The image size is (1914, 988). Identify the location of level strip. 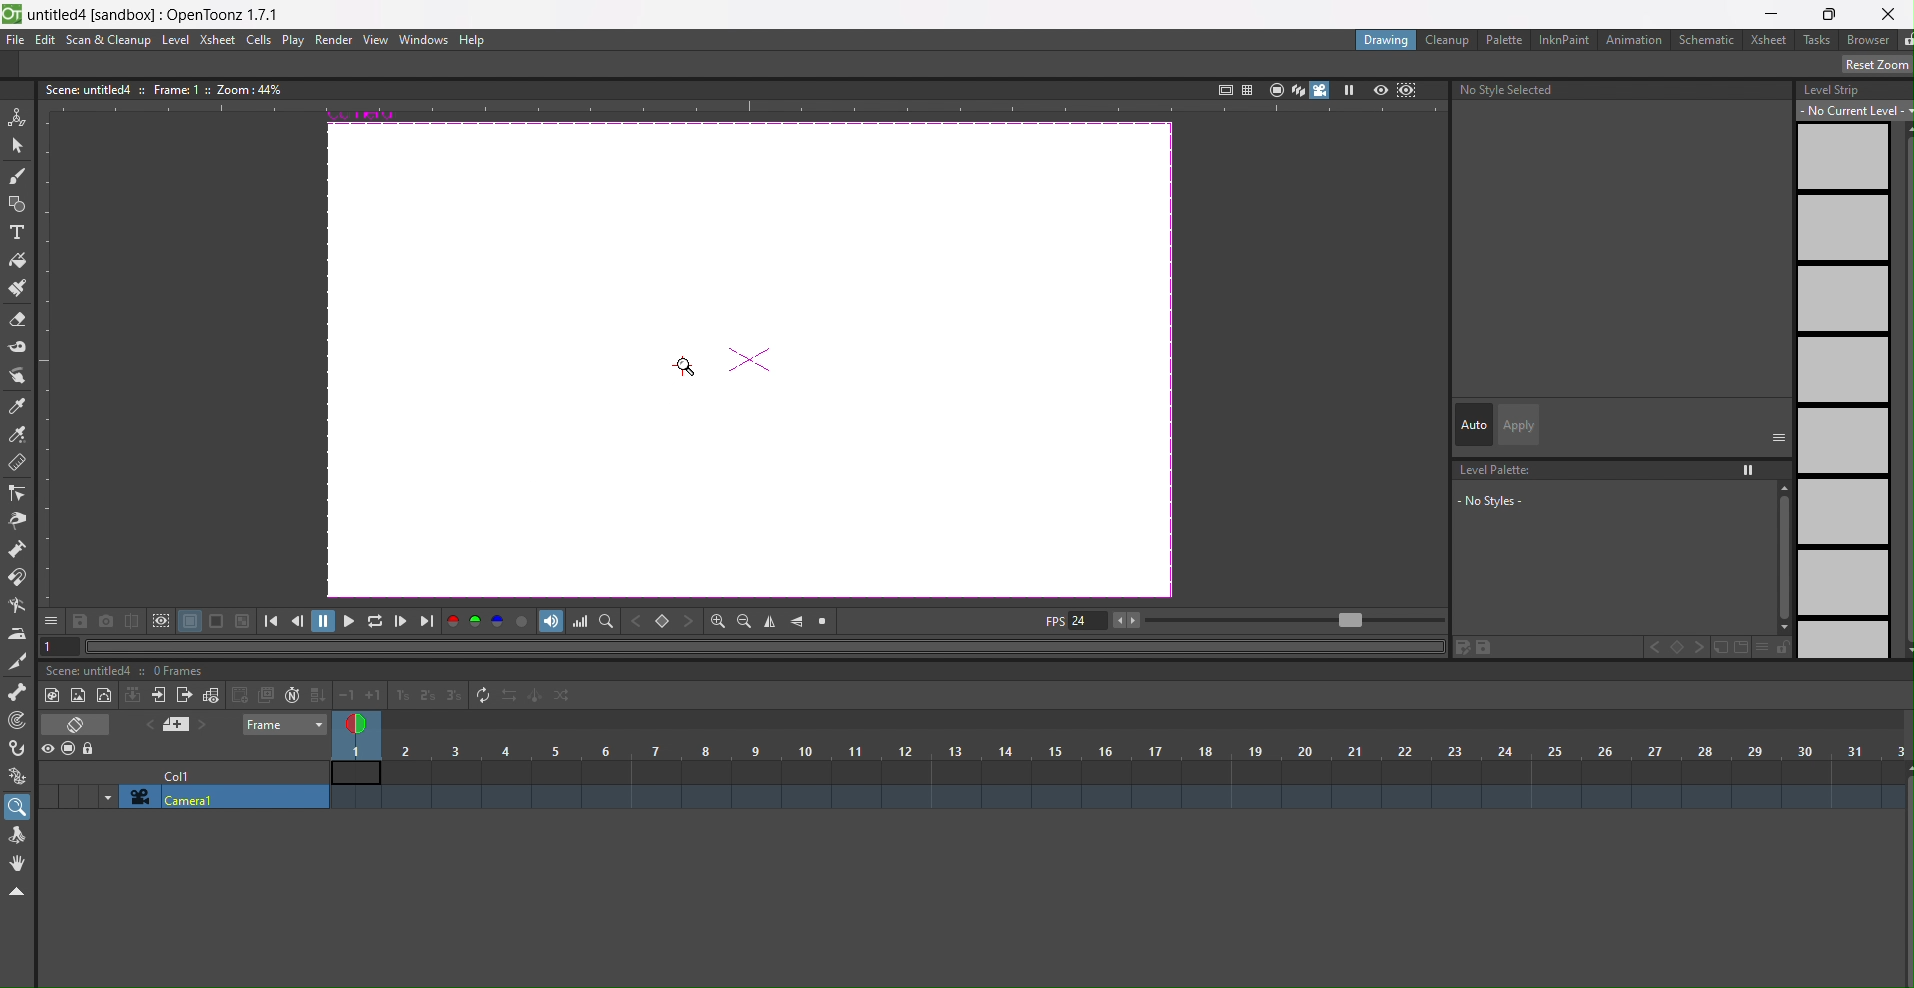
(1847, 370).